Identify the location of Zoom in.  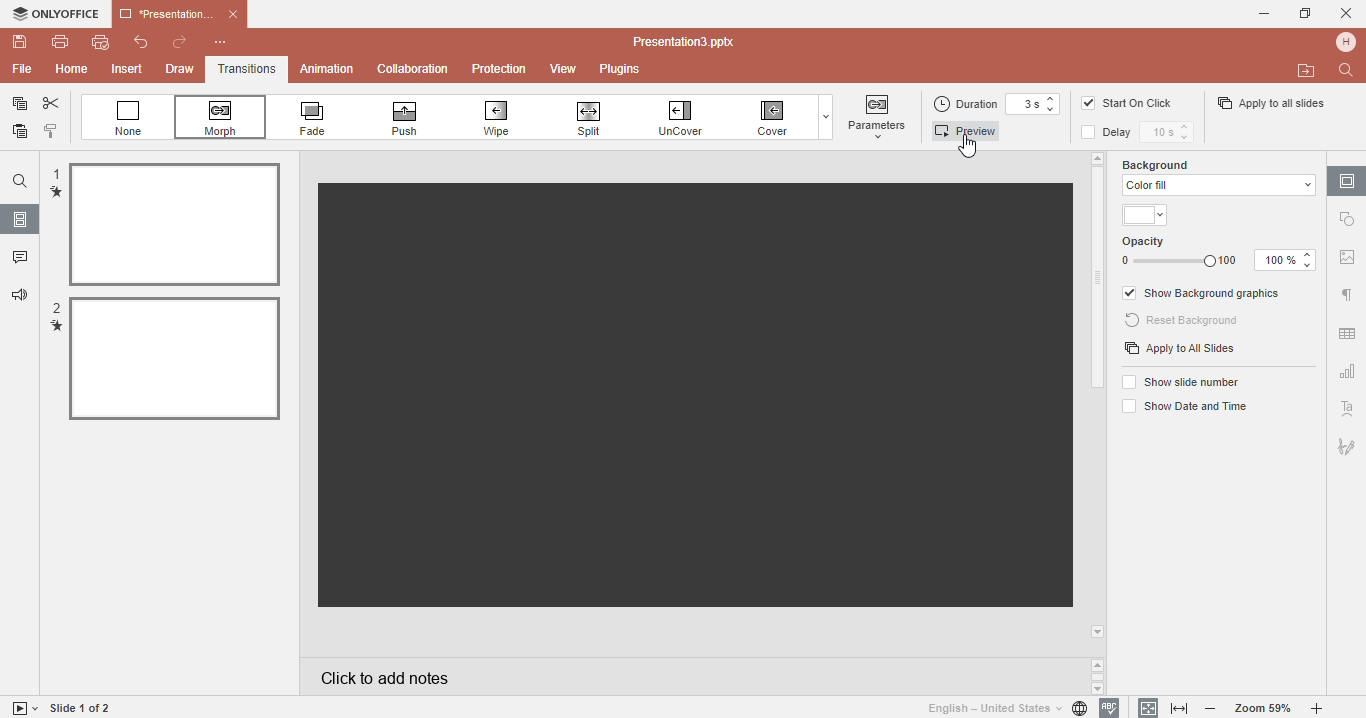
(1321, 709).